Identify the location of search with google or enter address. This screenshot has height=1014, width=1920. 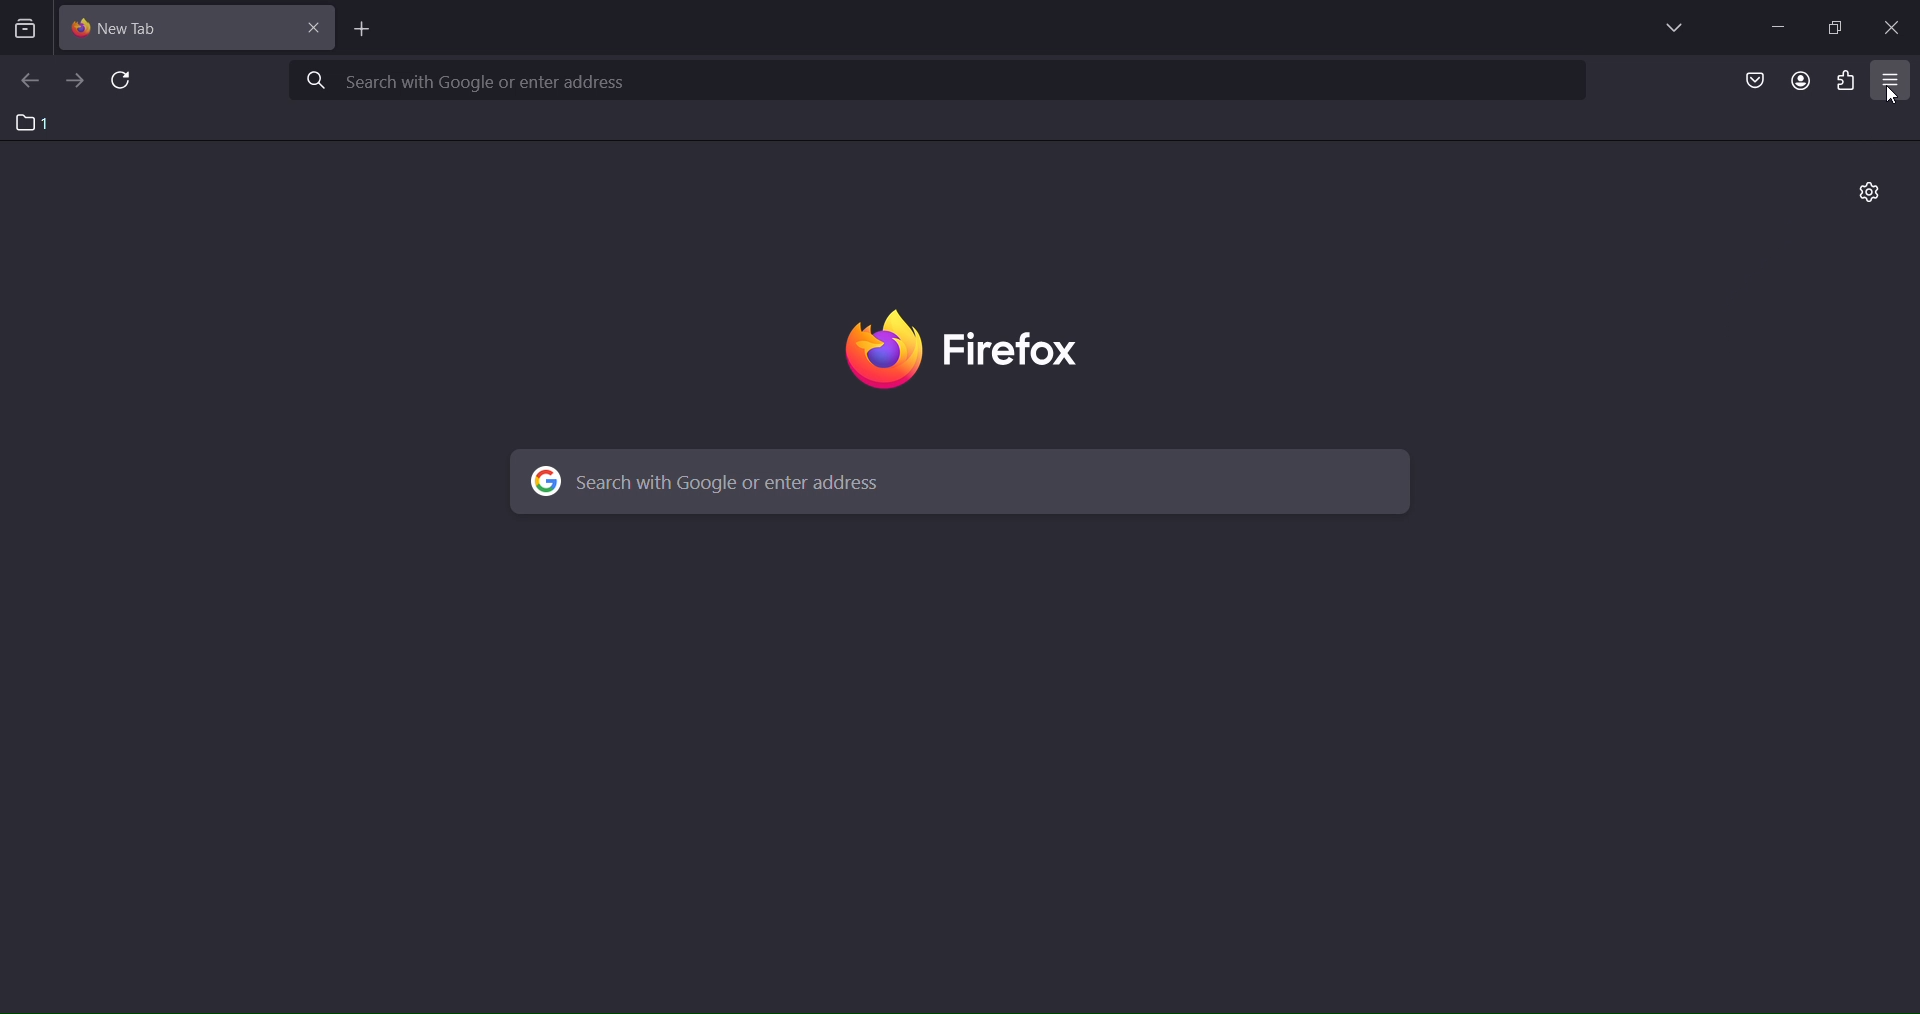
(929, 80).